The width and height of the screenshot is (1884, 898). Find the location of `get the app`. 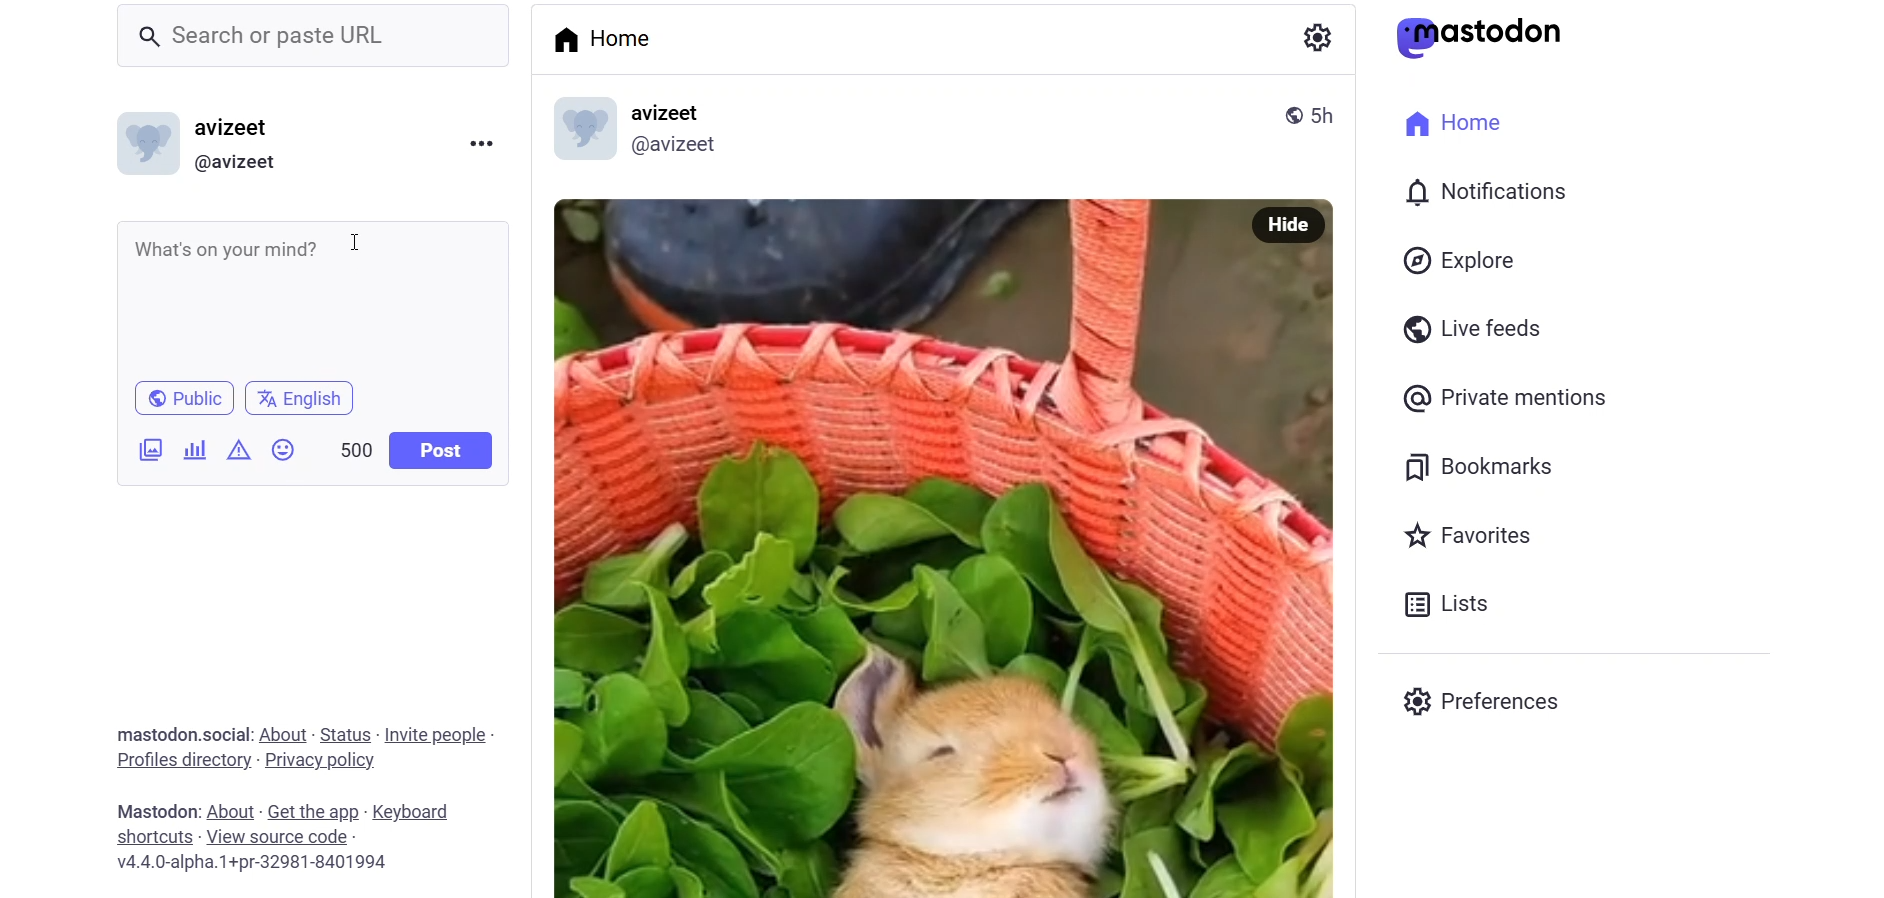

get the app is located at coordinates (313, 812).